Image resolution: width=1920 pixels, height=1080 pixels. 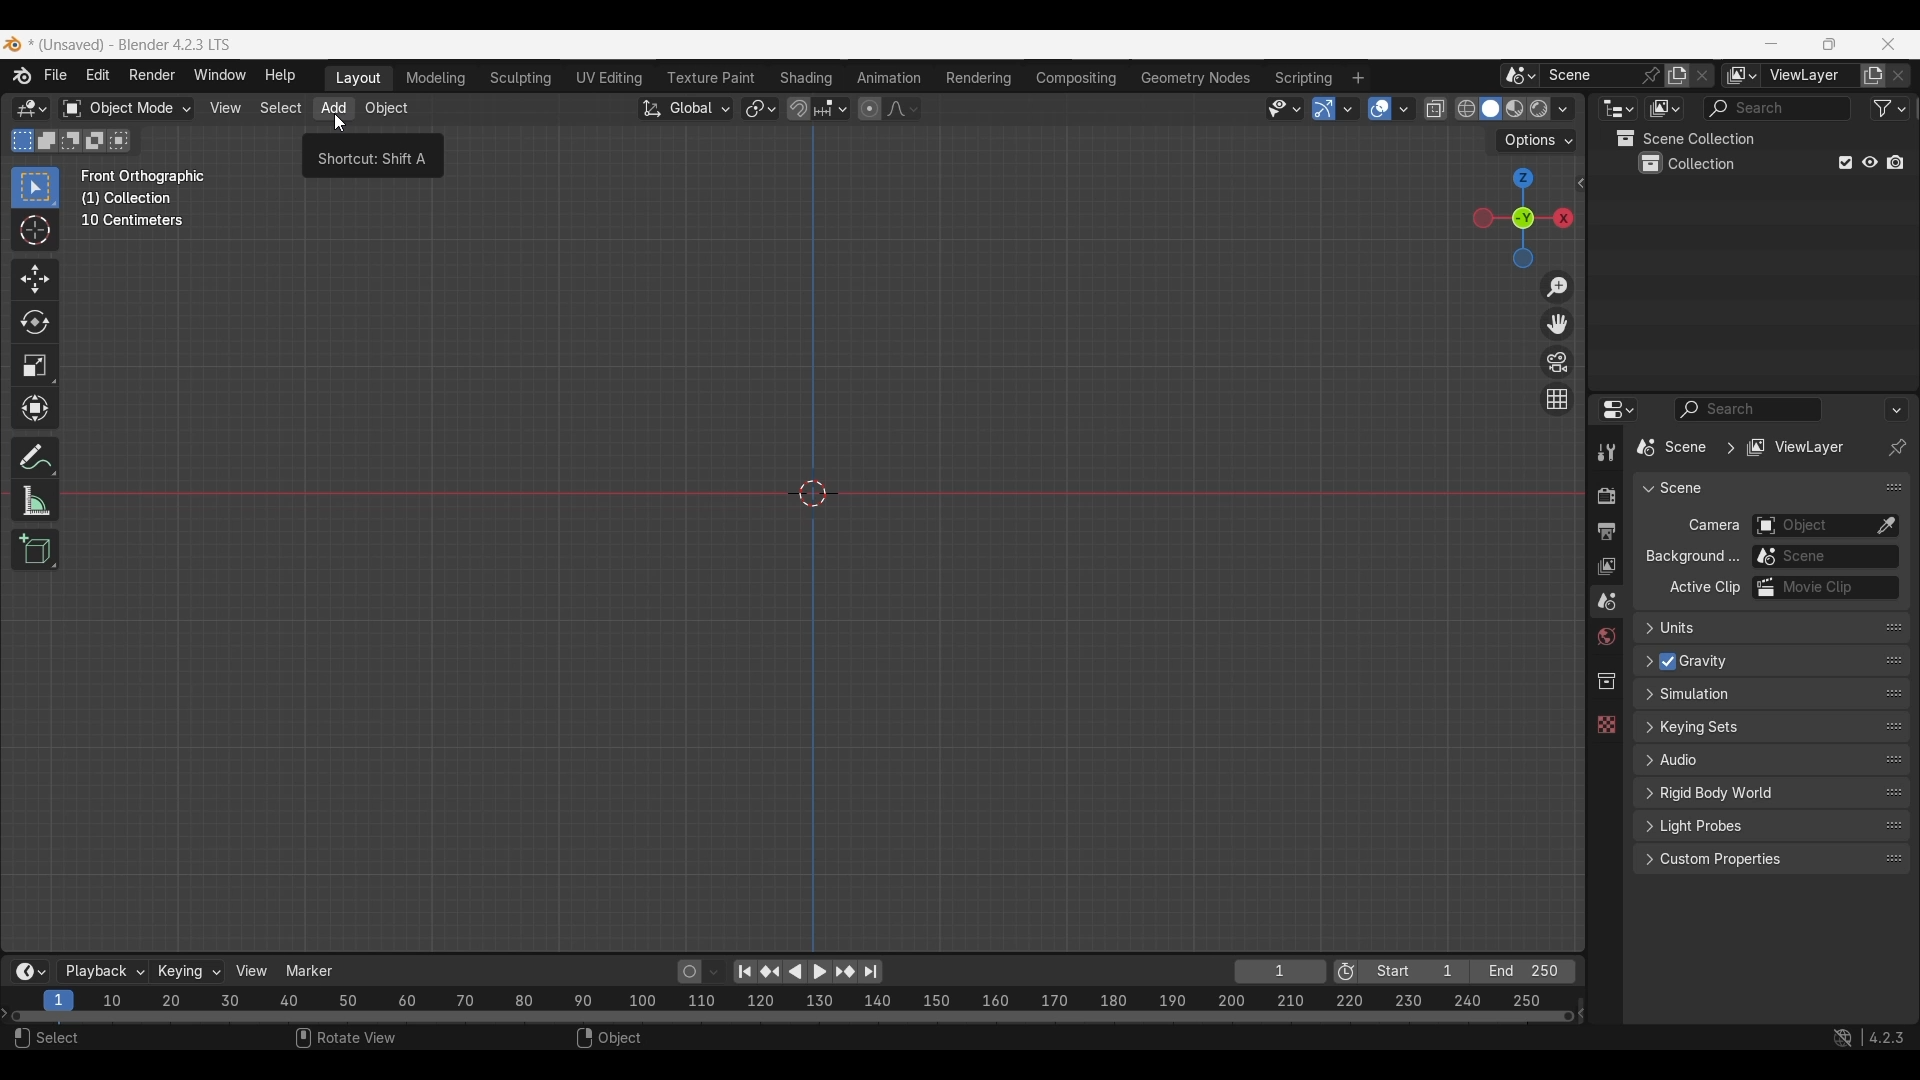 I want to click on Disable in renders, so click(x=1895, y=162).